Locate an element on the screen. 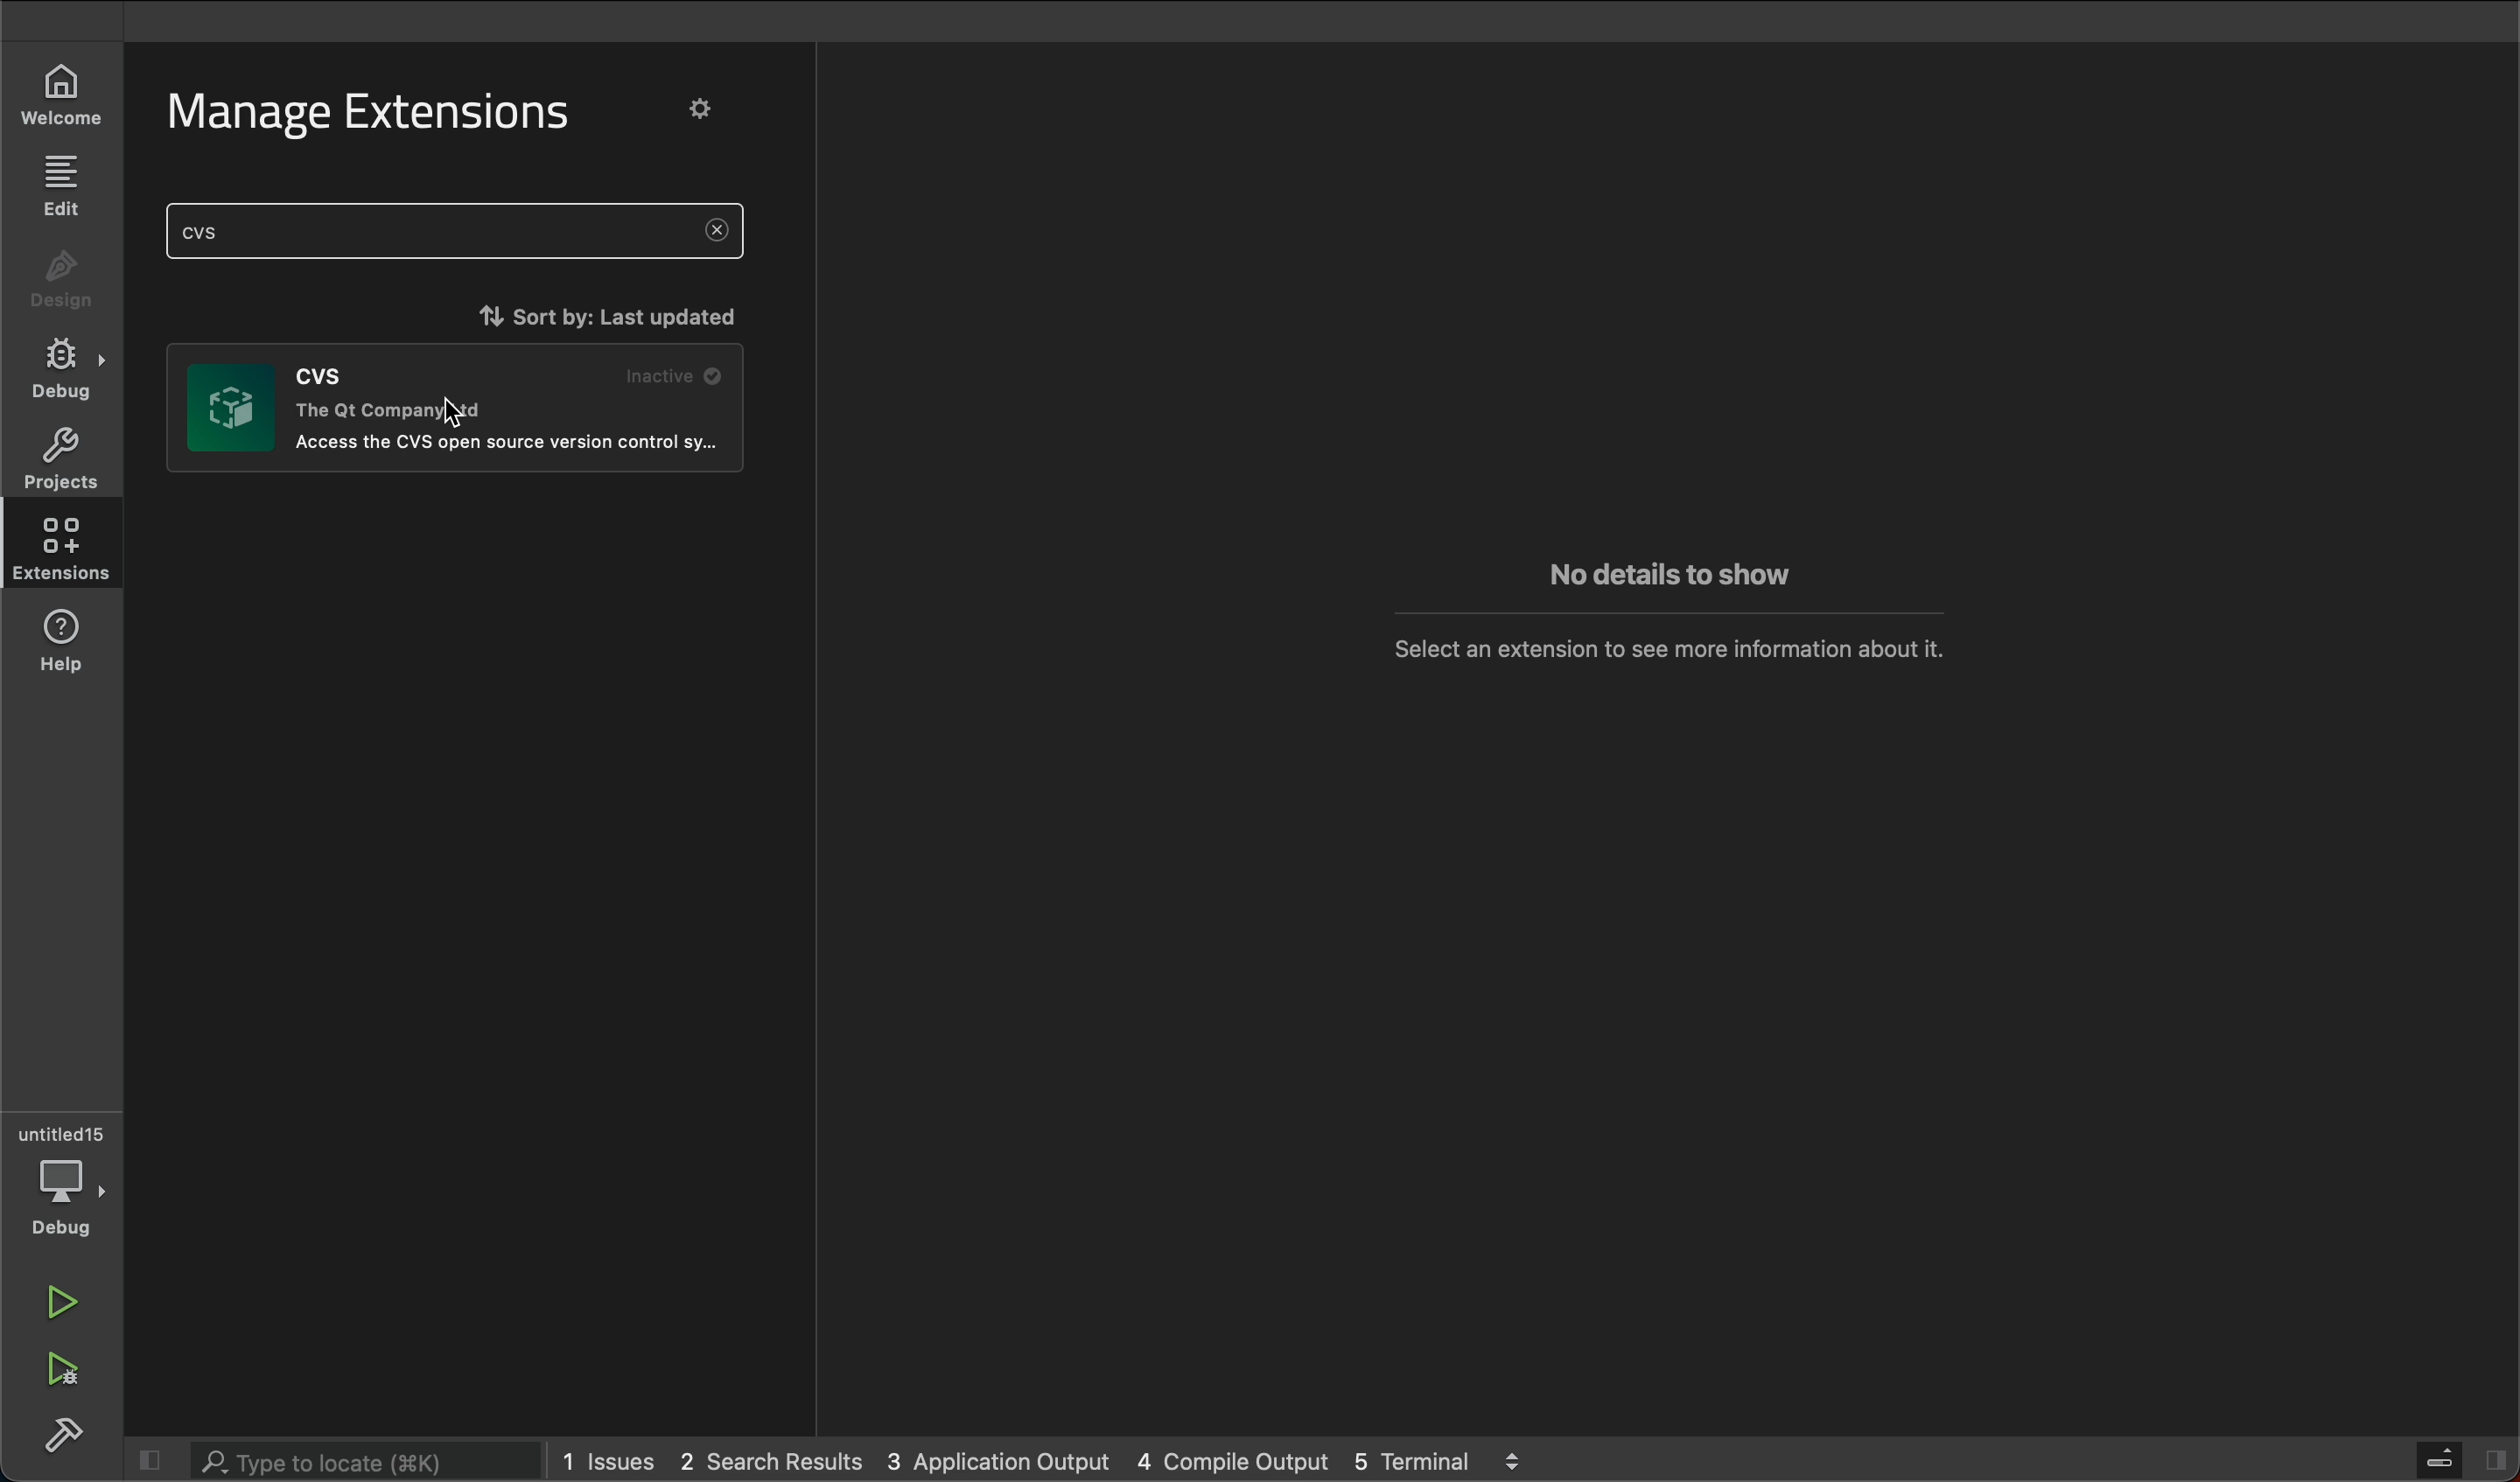  clear is located at coordinates (717, 232).